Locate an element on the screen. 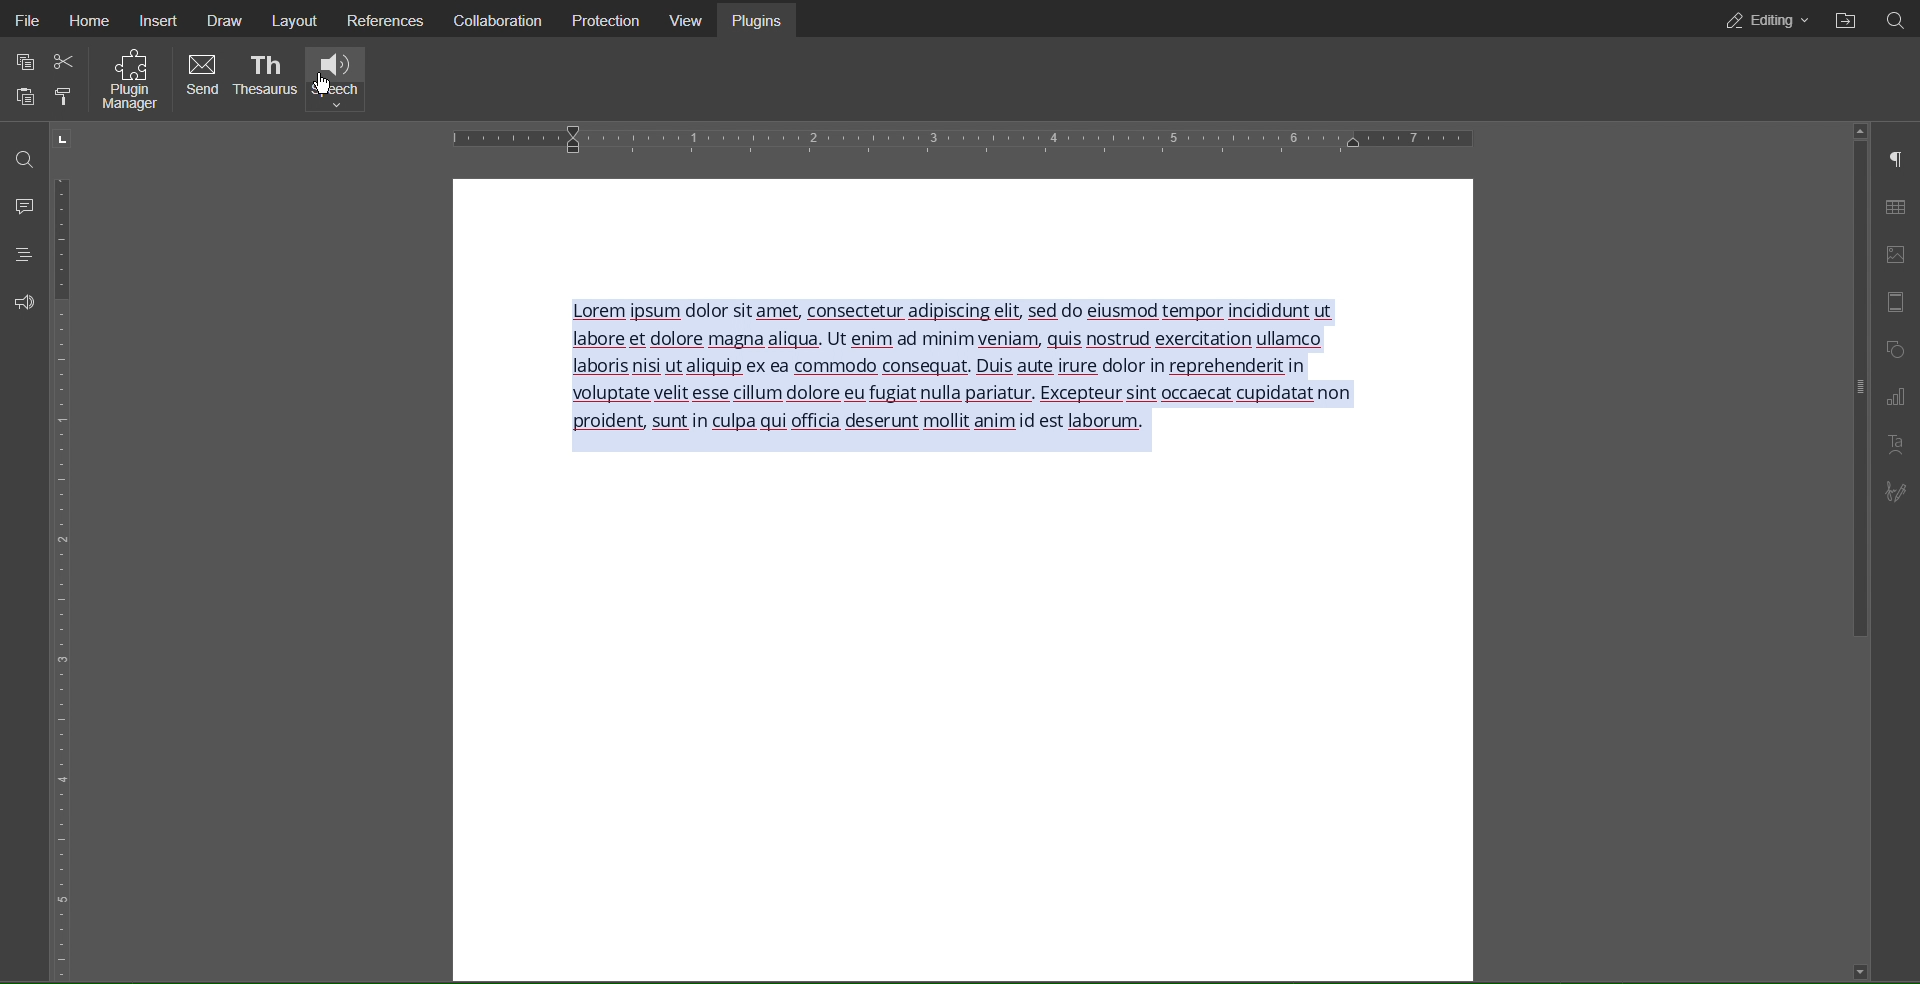 The image size is (1920, 984). Speech is located at coordinates (336, 79).